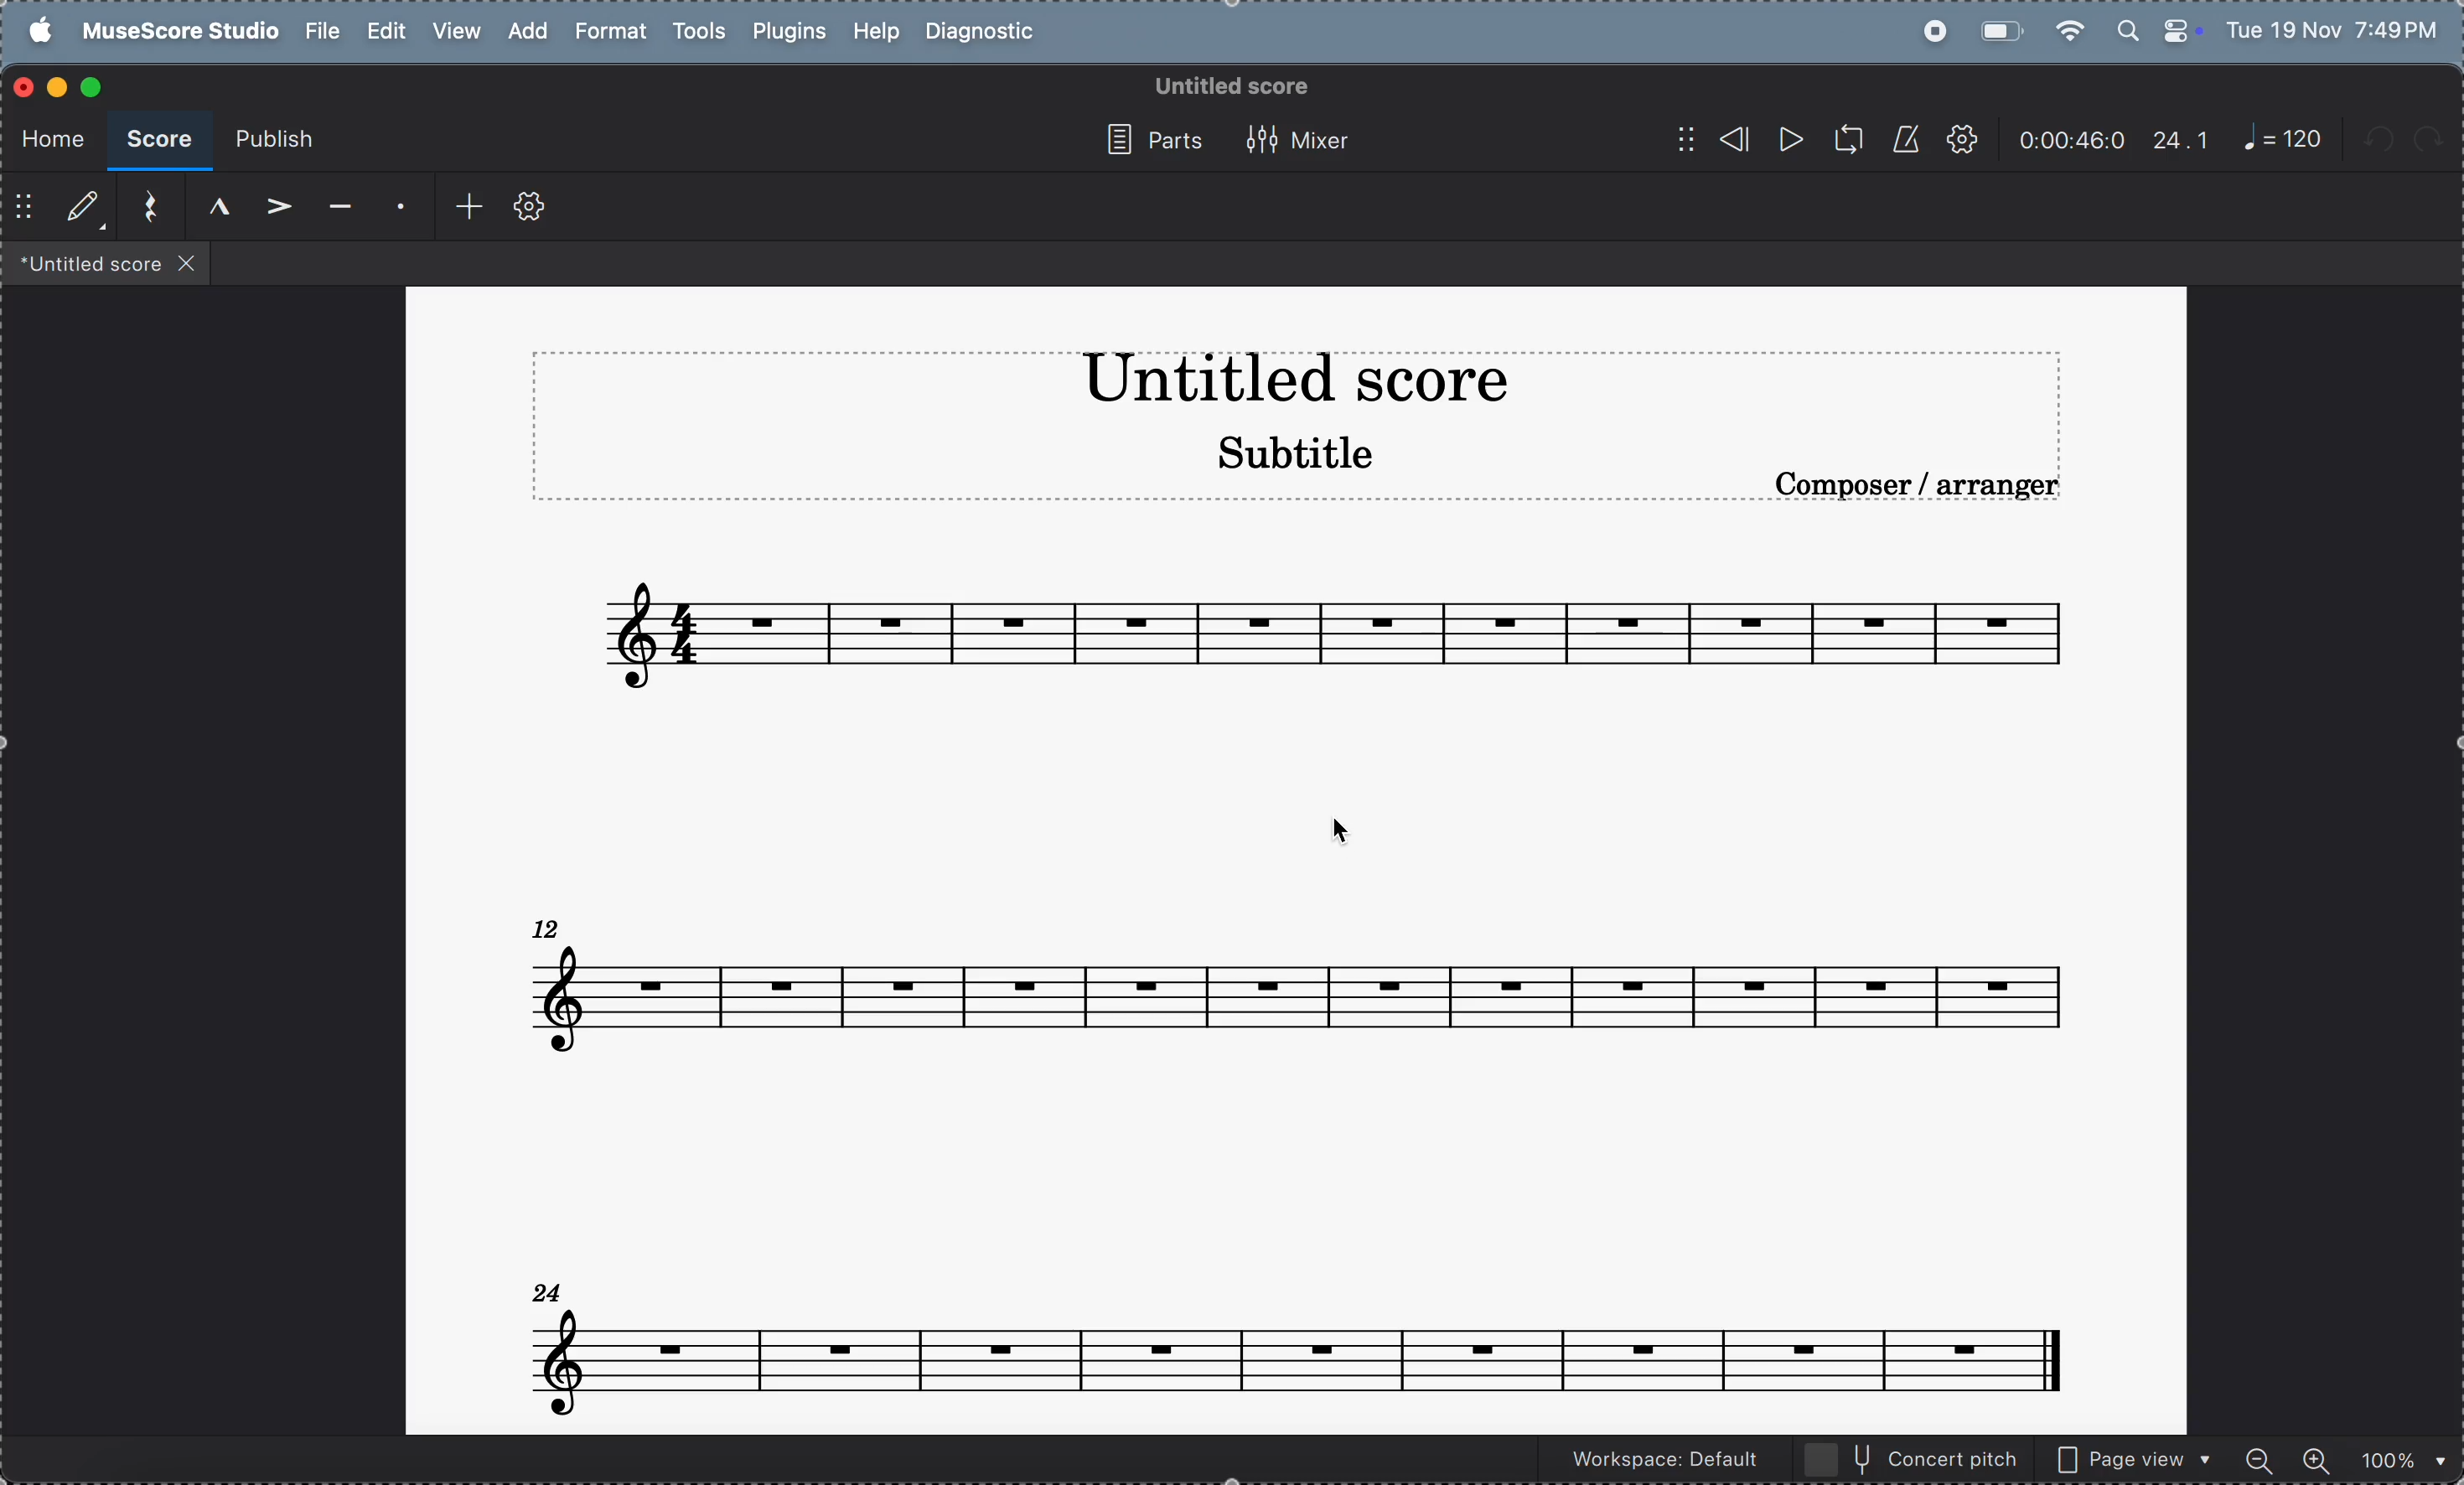 The image size is (2464, 1485). Describe the element at coordinates (1711, 139) in the screenshot. I see `rewind` at that location.